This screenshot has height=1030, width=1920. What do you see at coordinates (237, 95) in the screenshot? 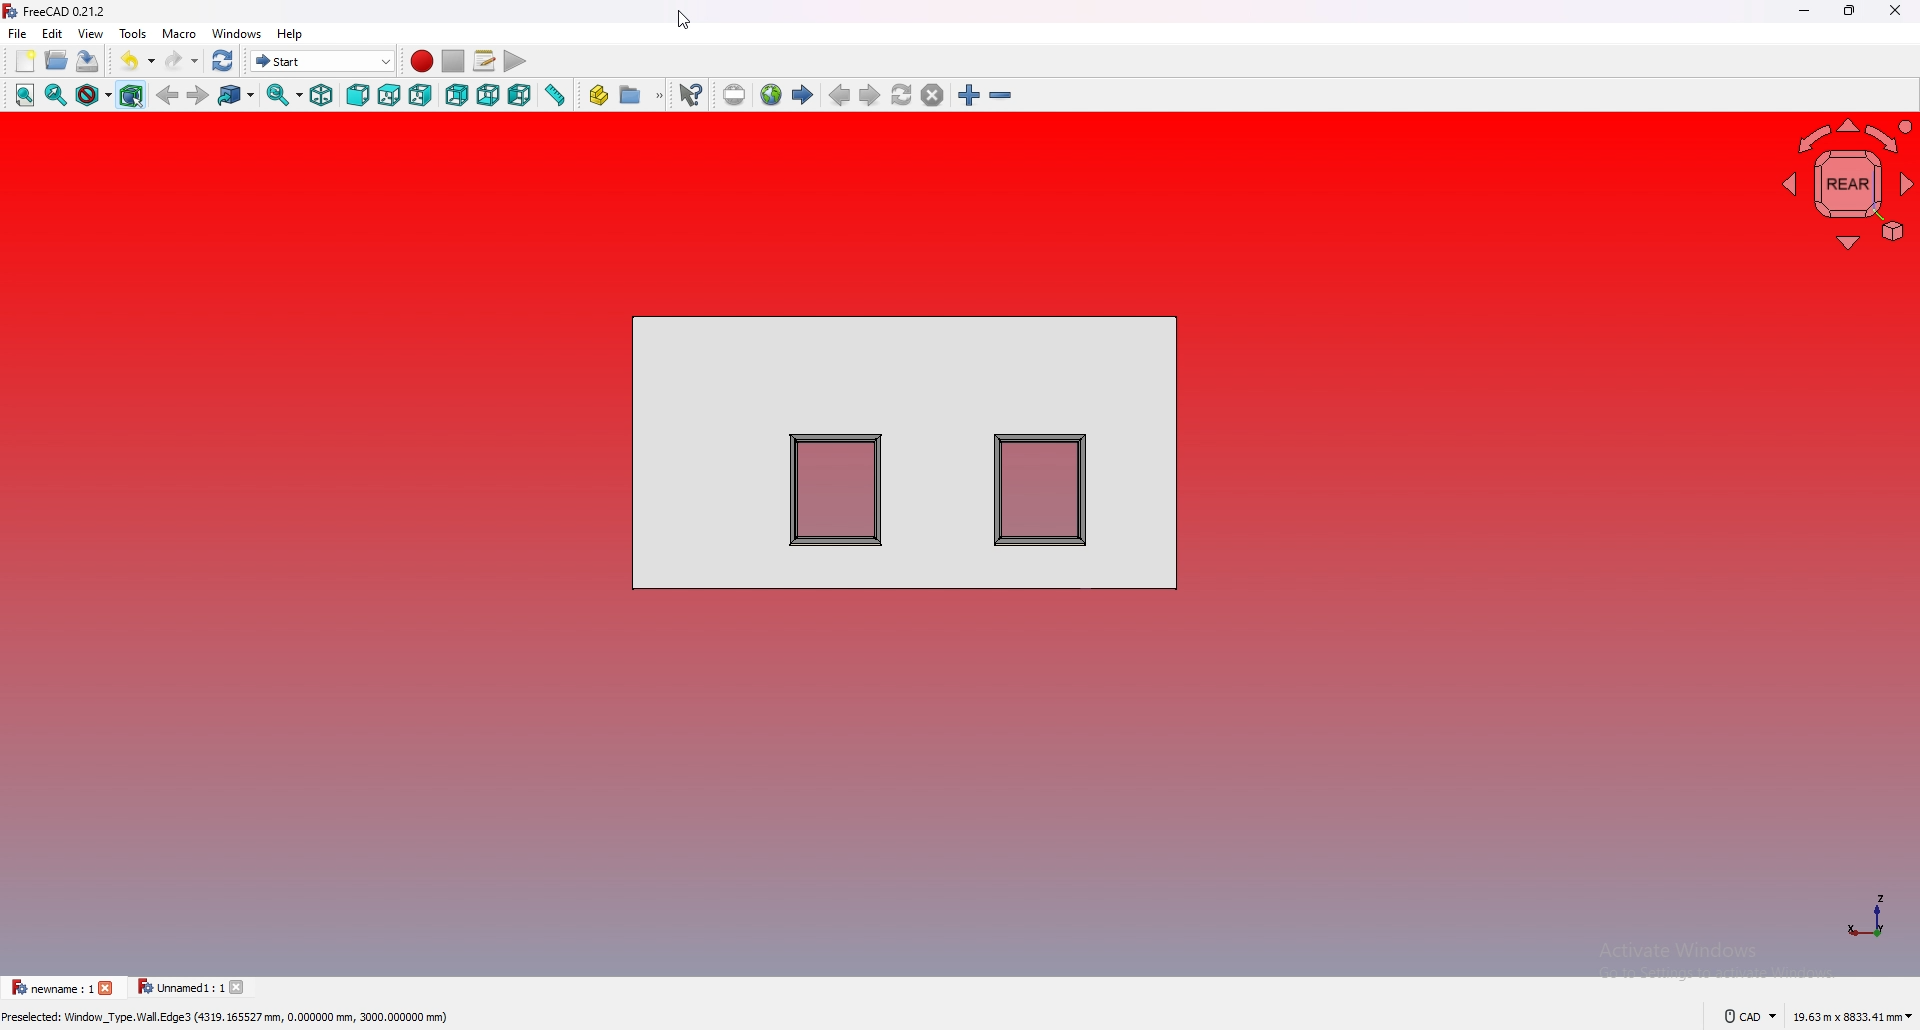
I see `go to linked object` at bounding box center [237, 95].